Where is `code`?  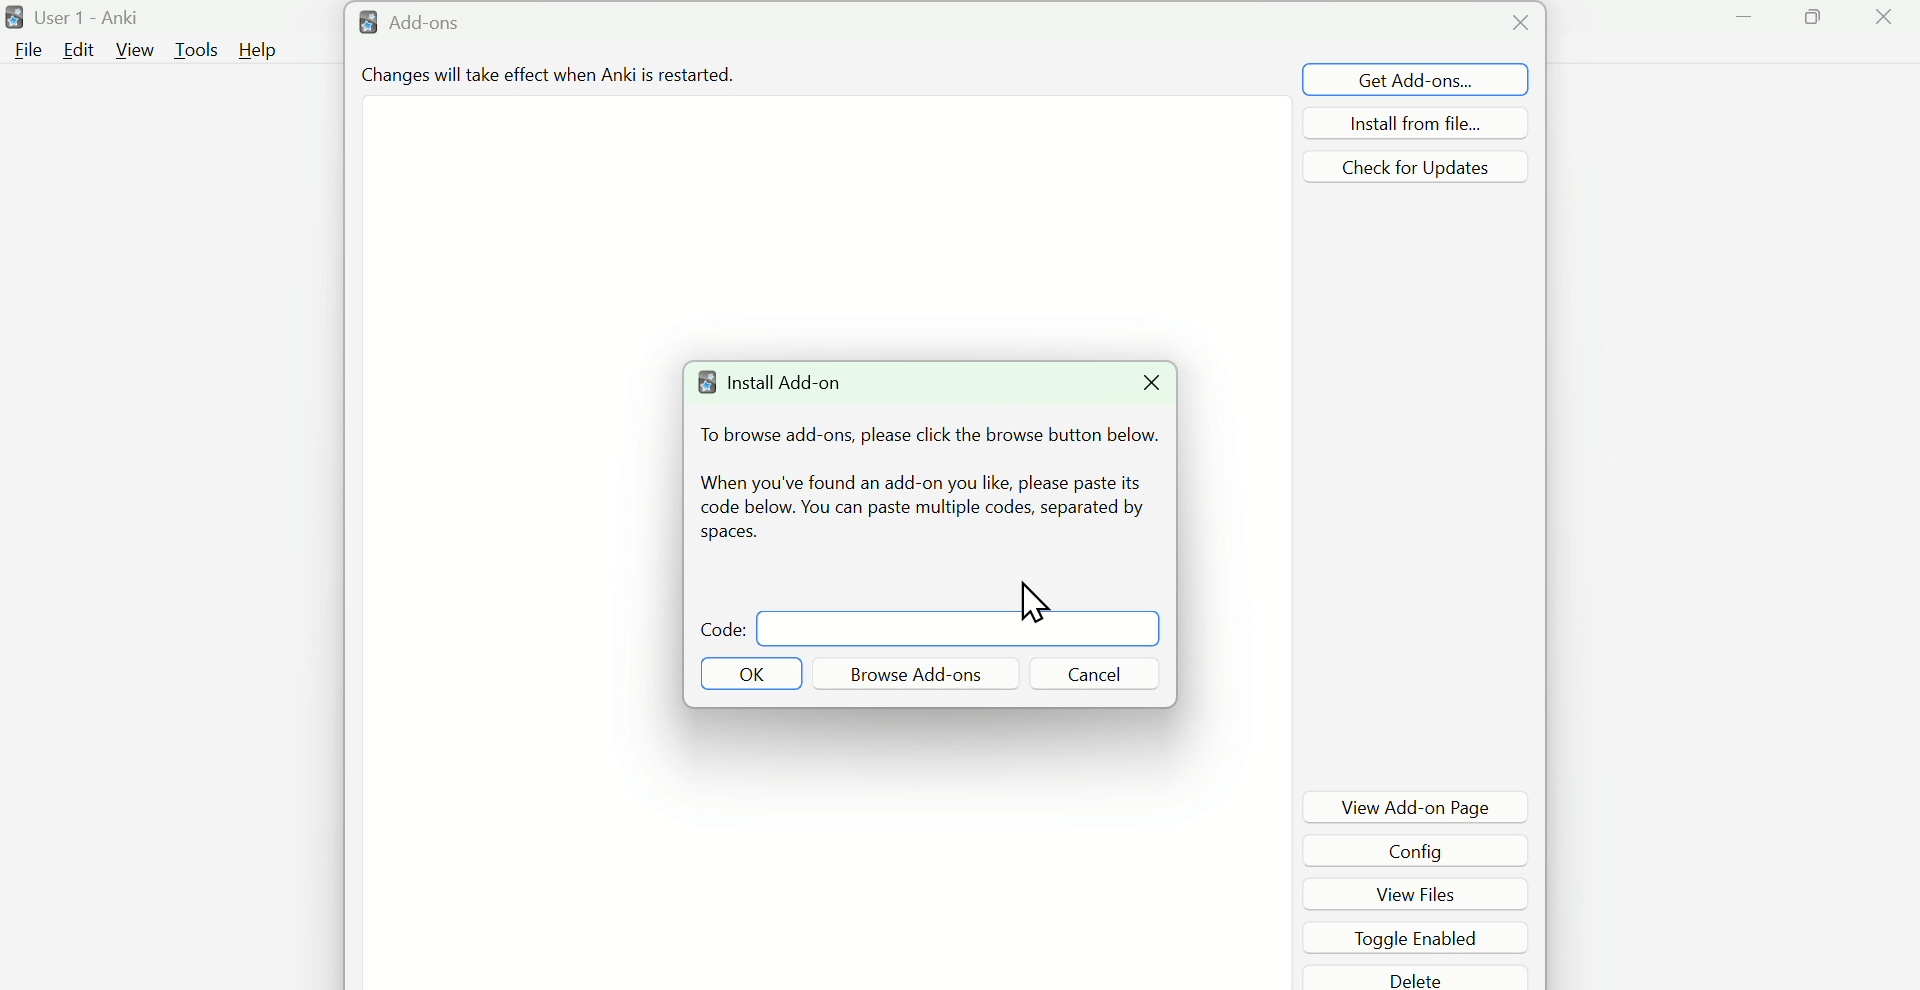
code is located at coordinates (713, 626).